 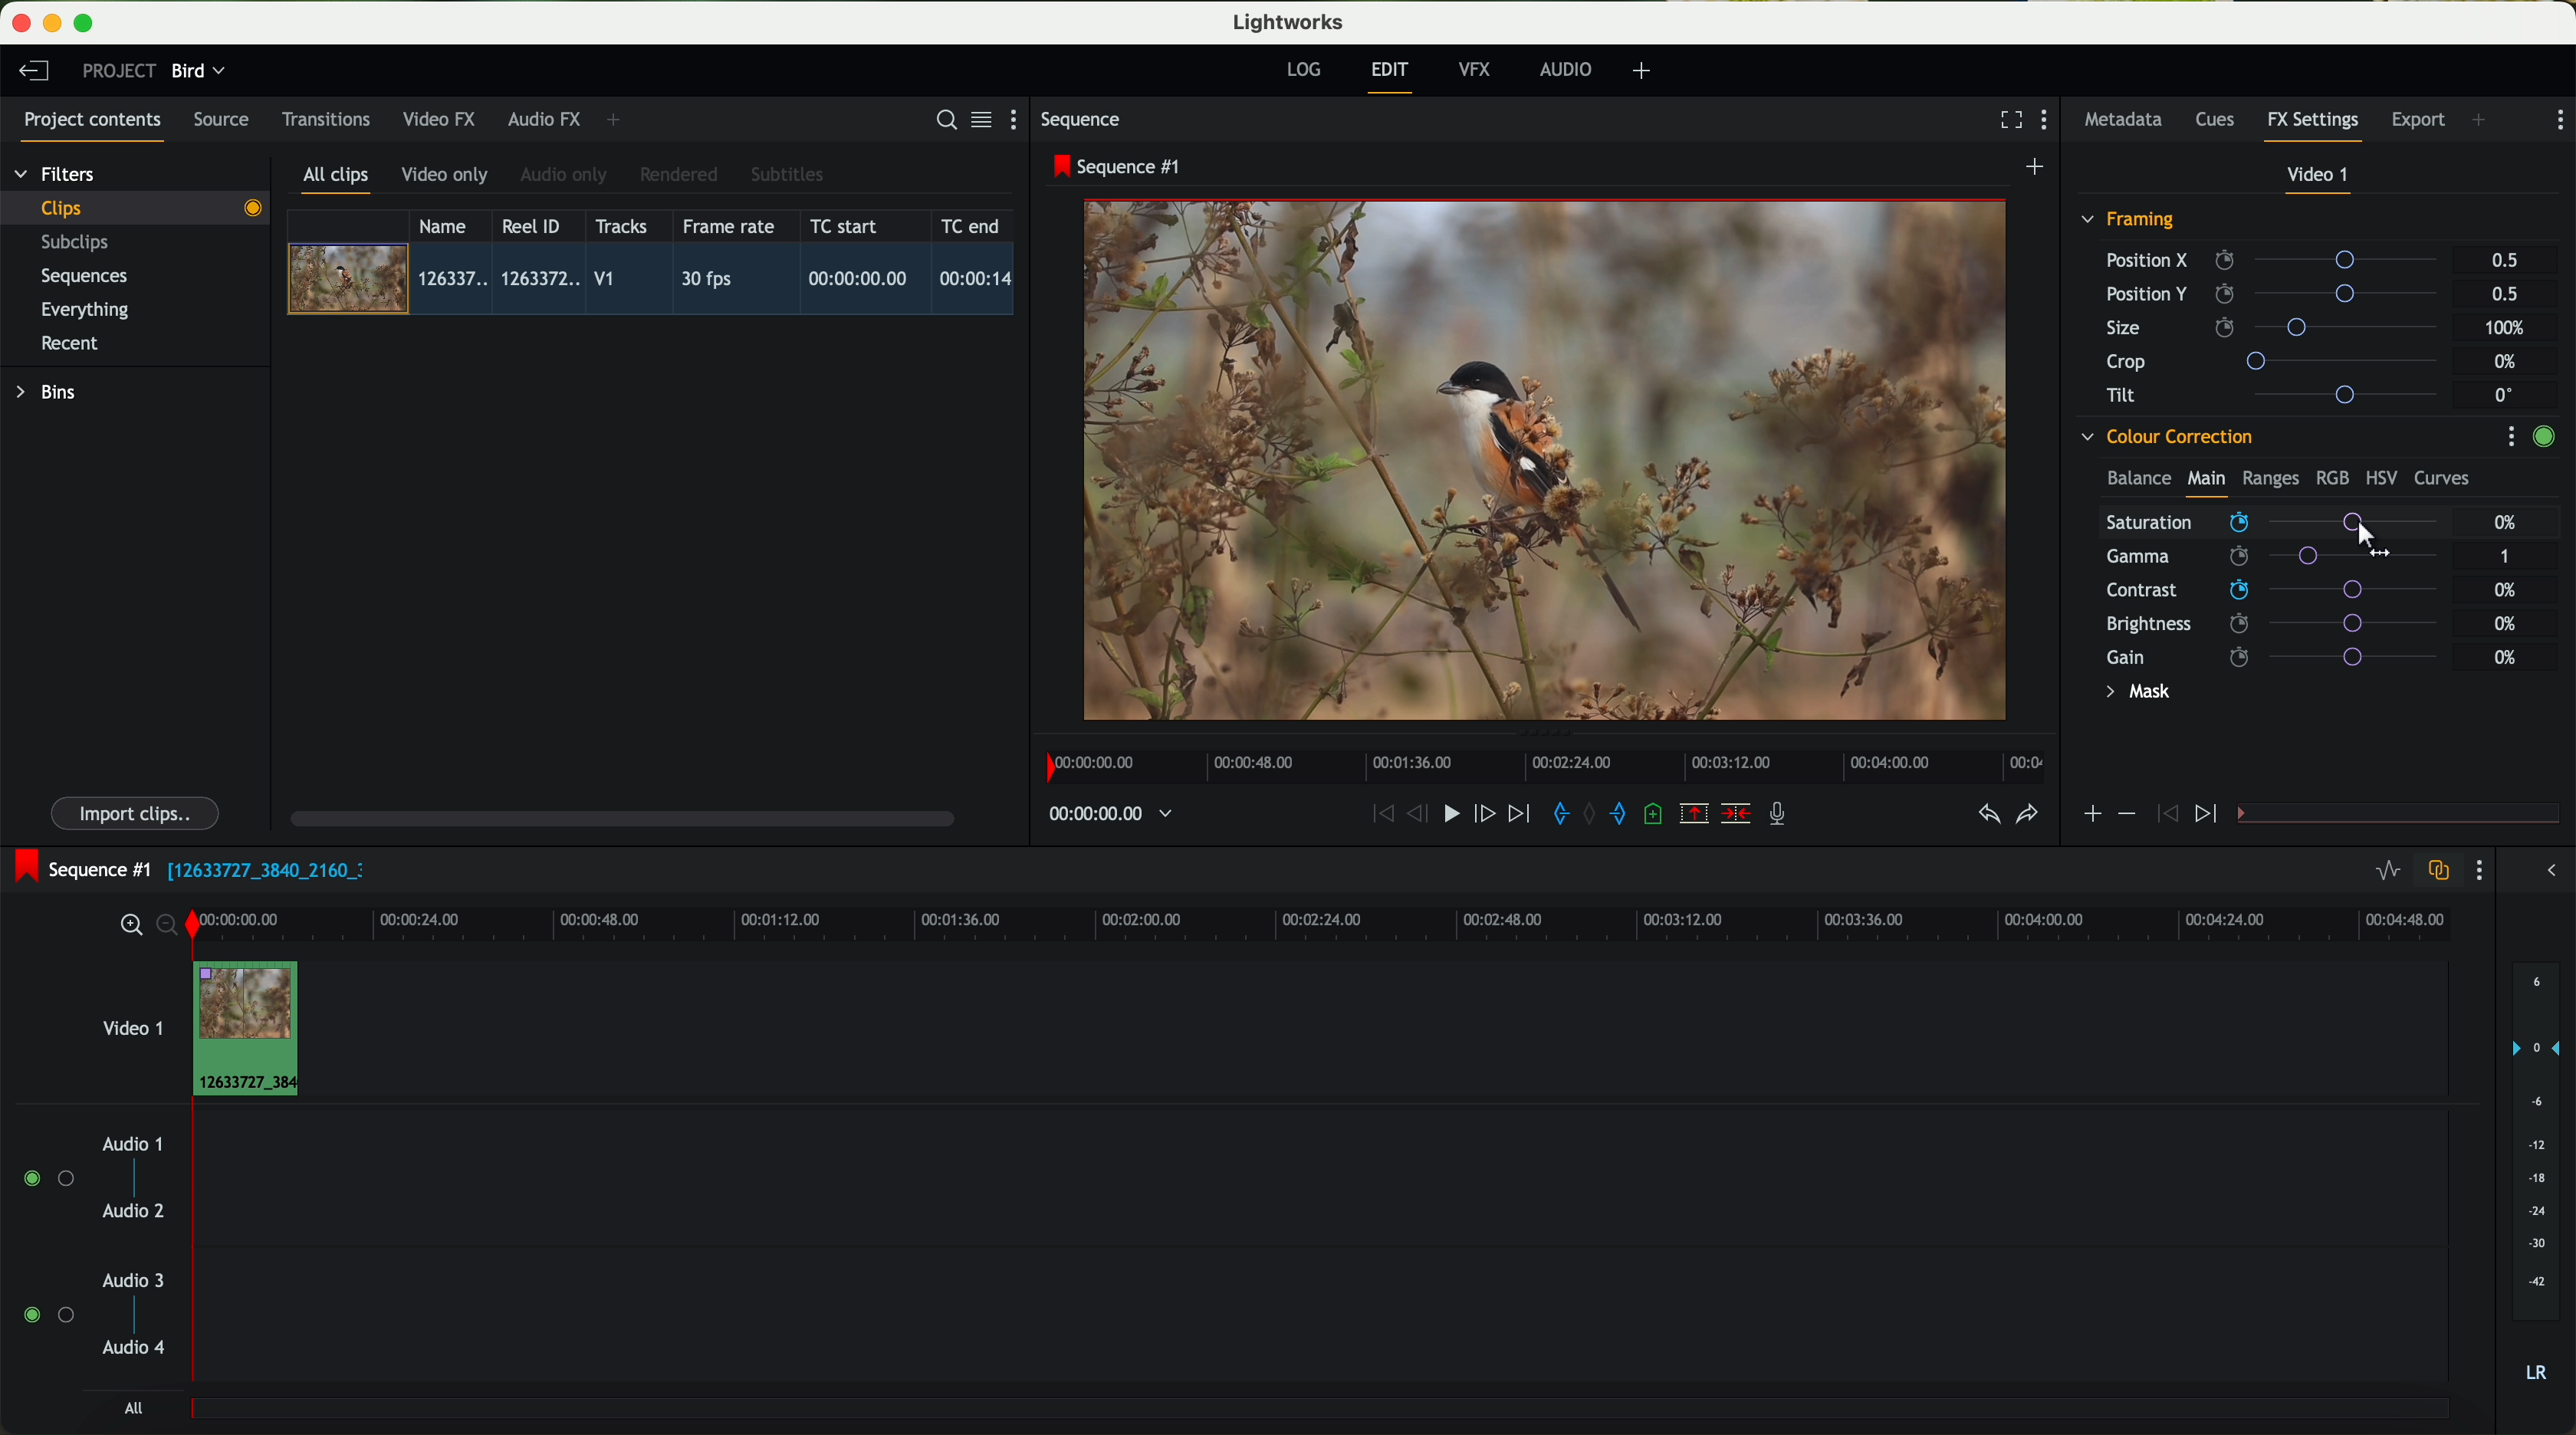 What do you see at coordinates (169, 928) in the screenshot?
I see `zoom out` at bounding box center [169, 928].